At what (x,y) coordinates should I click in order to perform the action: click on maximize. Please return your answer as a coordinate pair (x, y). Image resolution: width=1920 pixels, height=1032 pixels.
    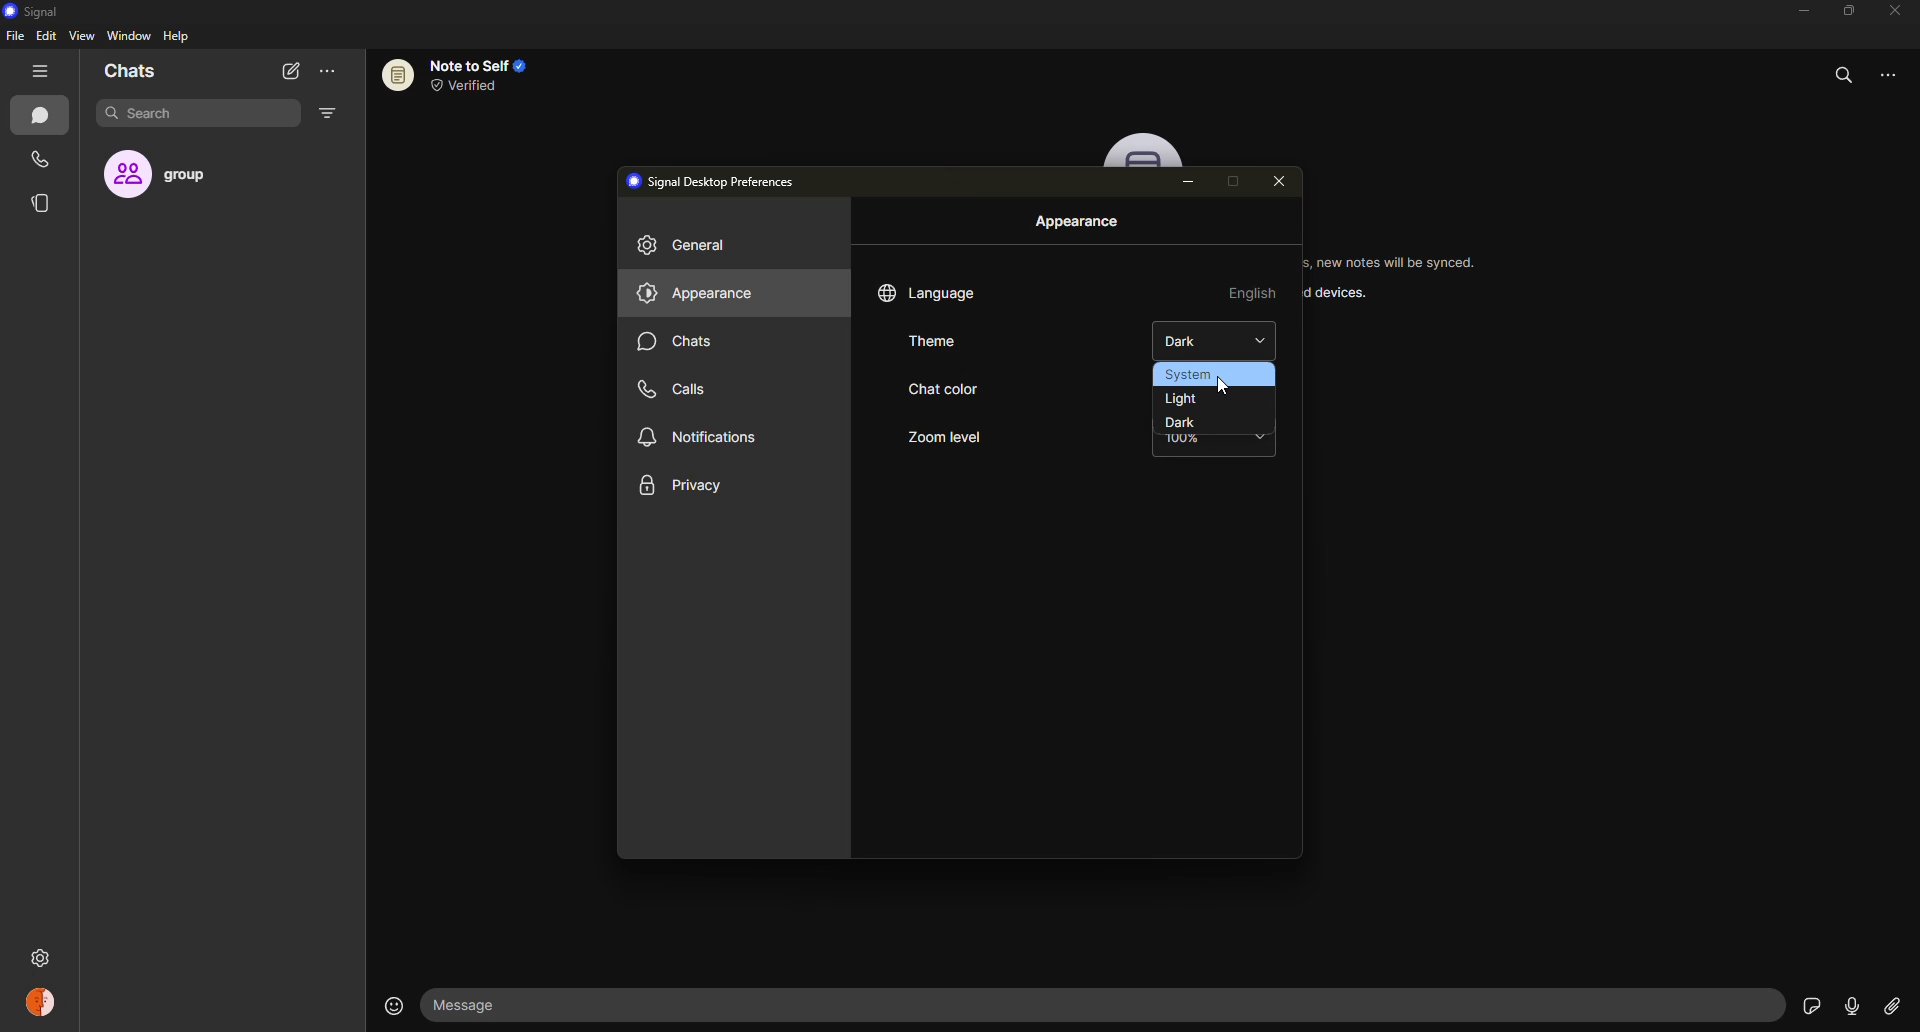
    Looking at the image, I should click on (1844, 11).